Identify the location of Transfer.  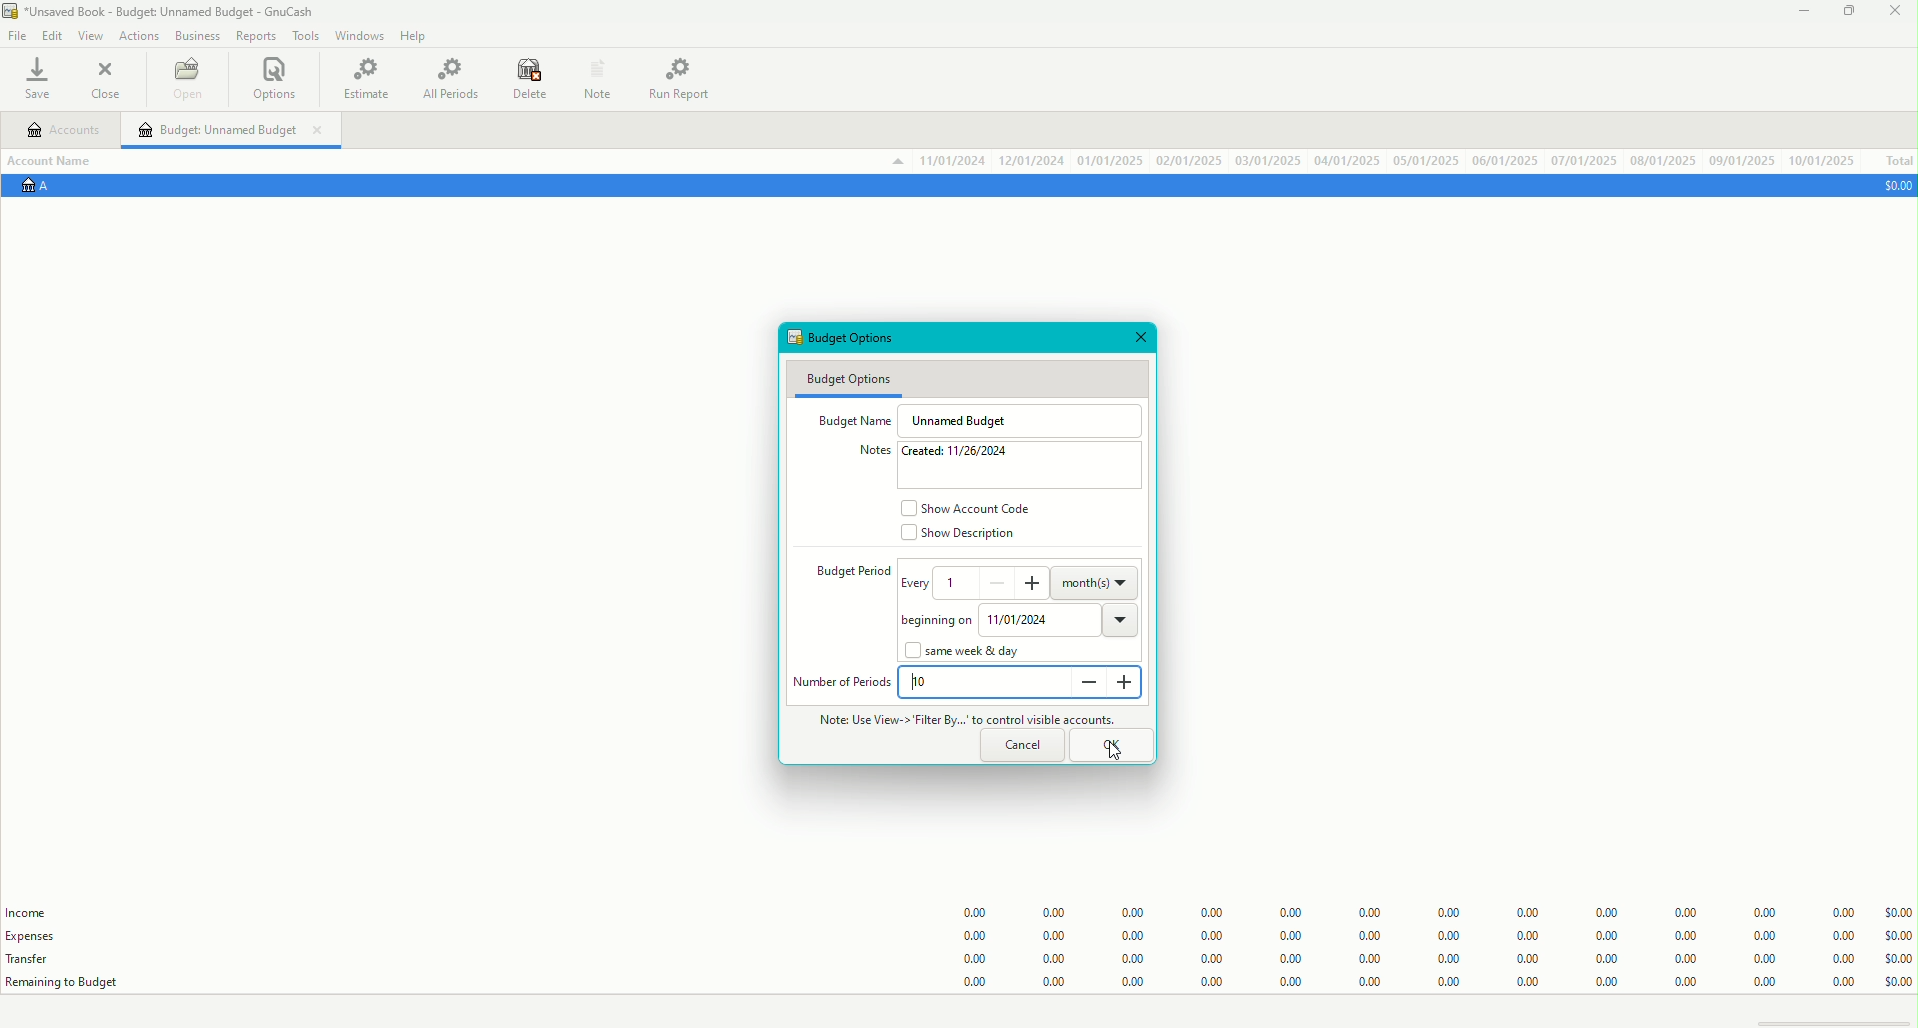
(39, 958).